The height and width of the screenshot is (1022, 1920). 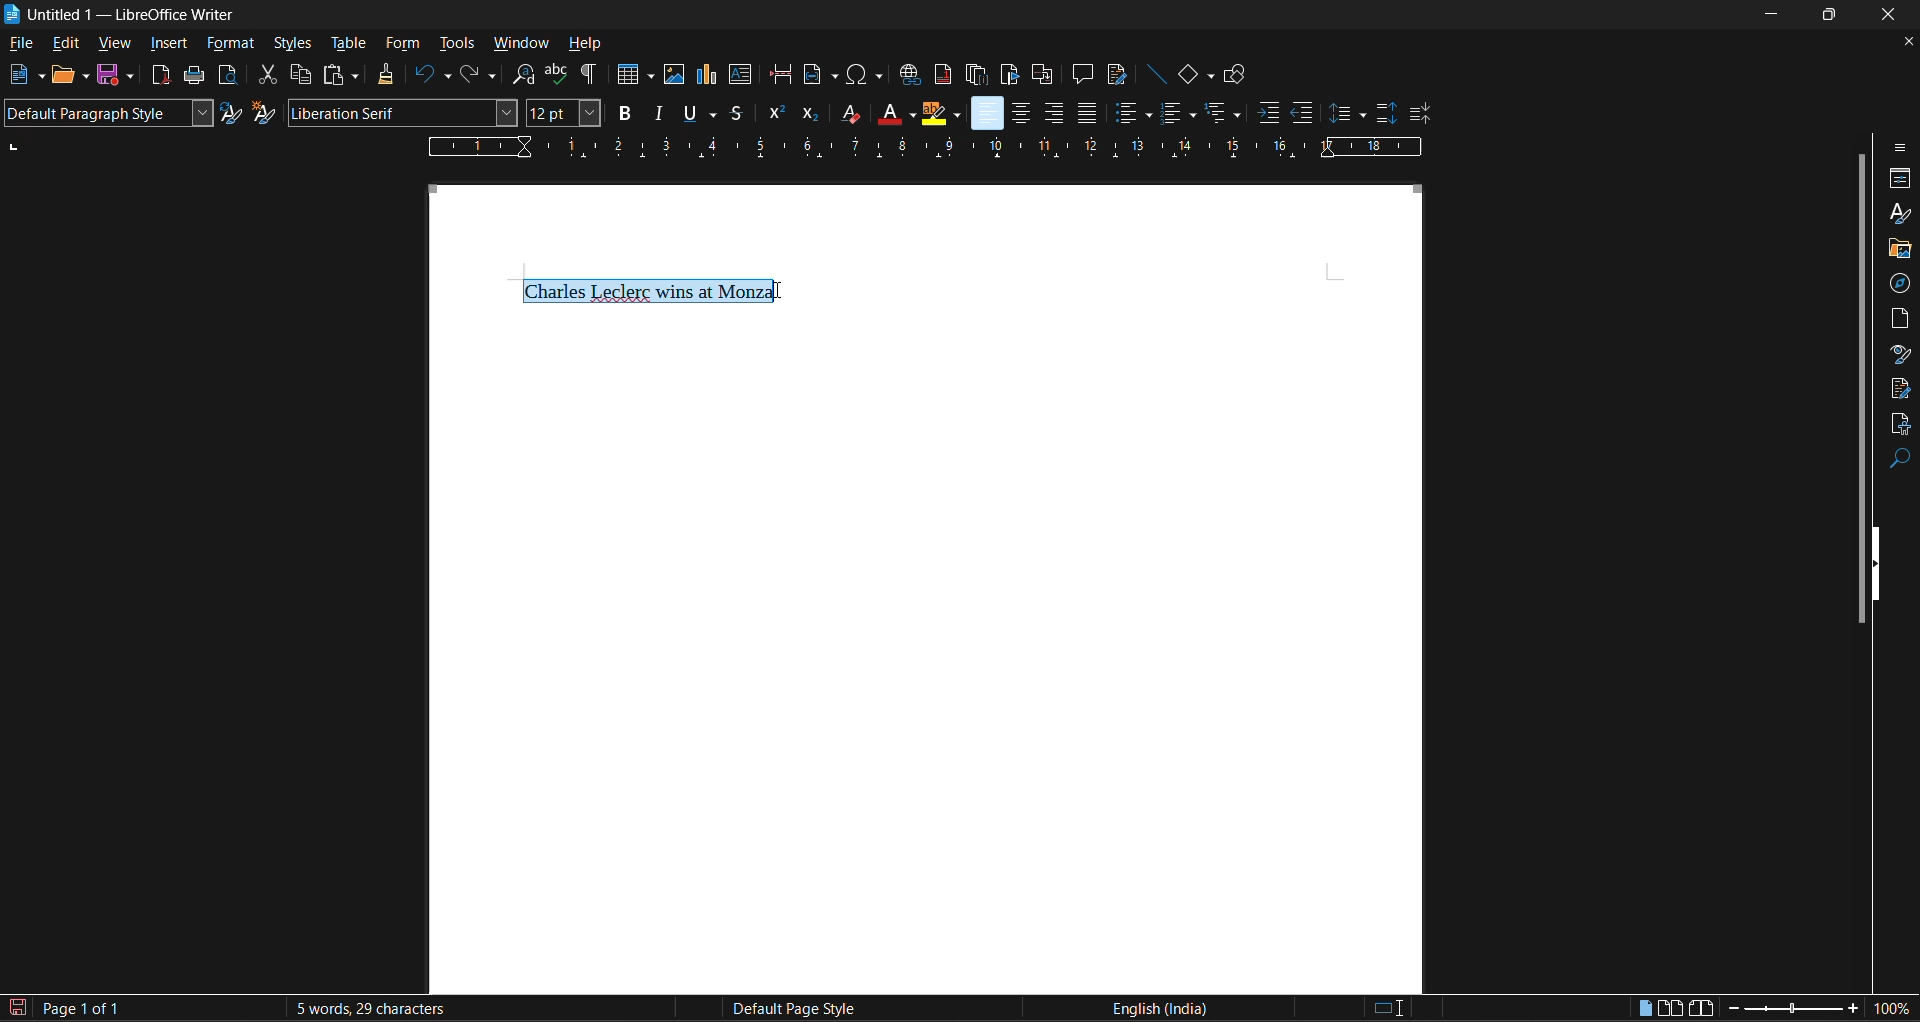 What do you see at coordinates (1900, 460) in the screenshot?
I see `find` at bounding box center [1900, 460].